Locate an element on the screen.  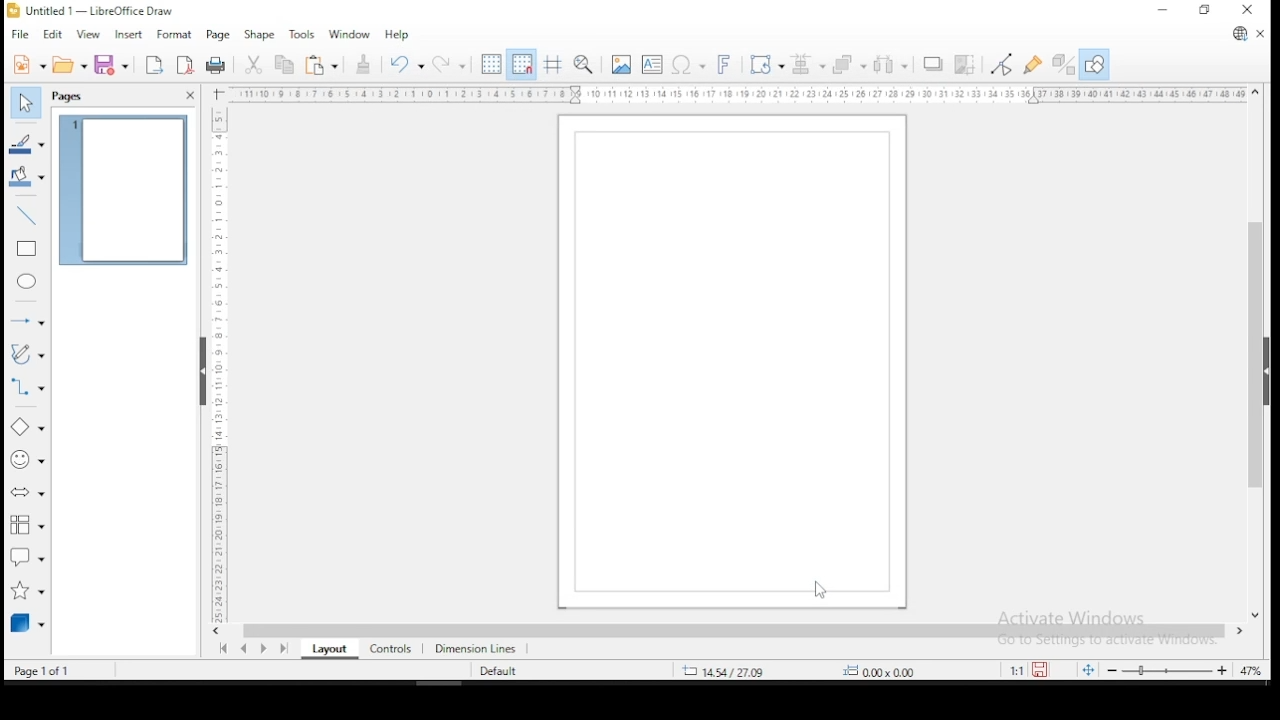
dimension lines is located at coordinates (480, 650).